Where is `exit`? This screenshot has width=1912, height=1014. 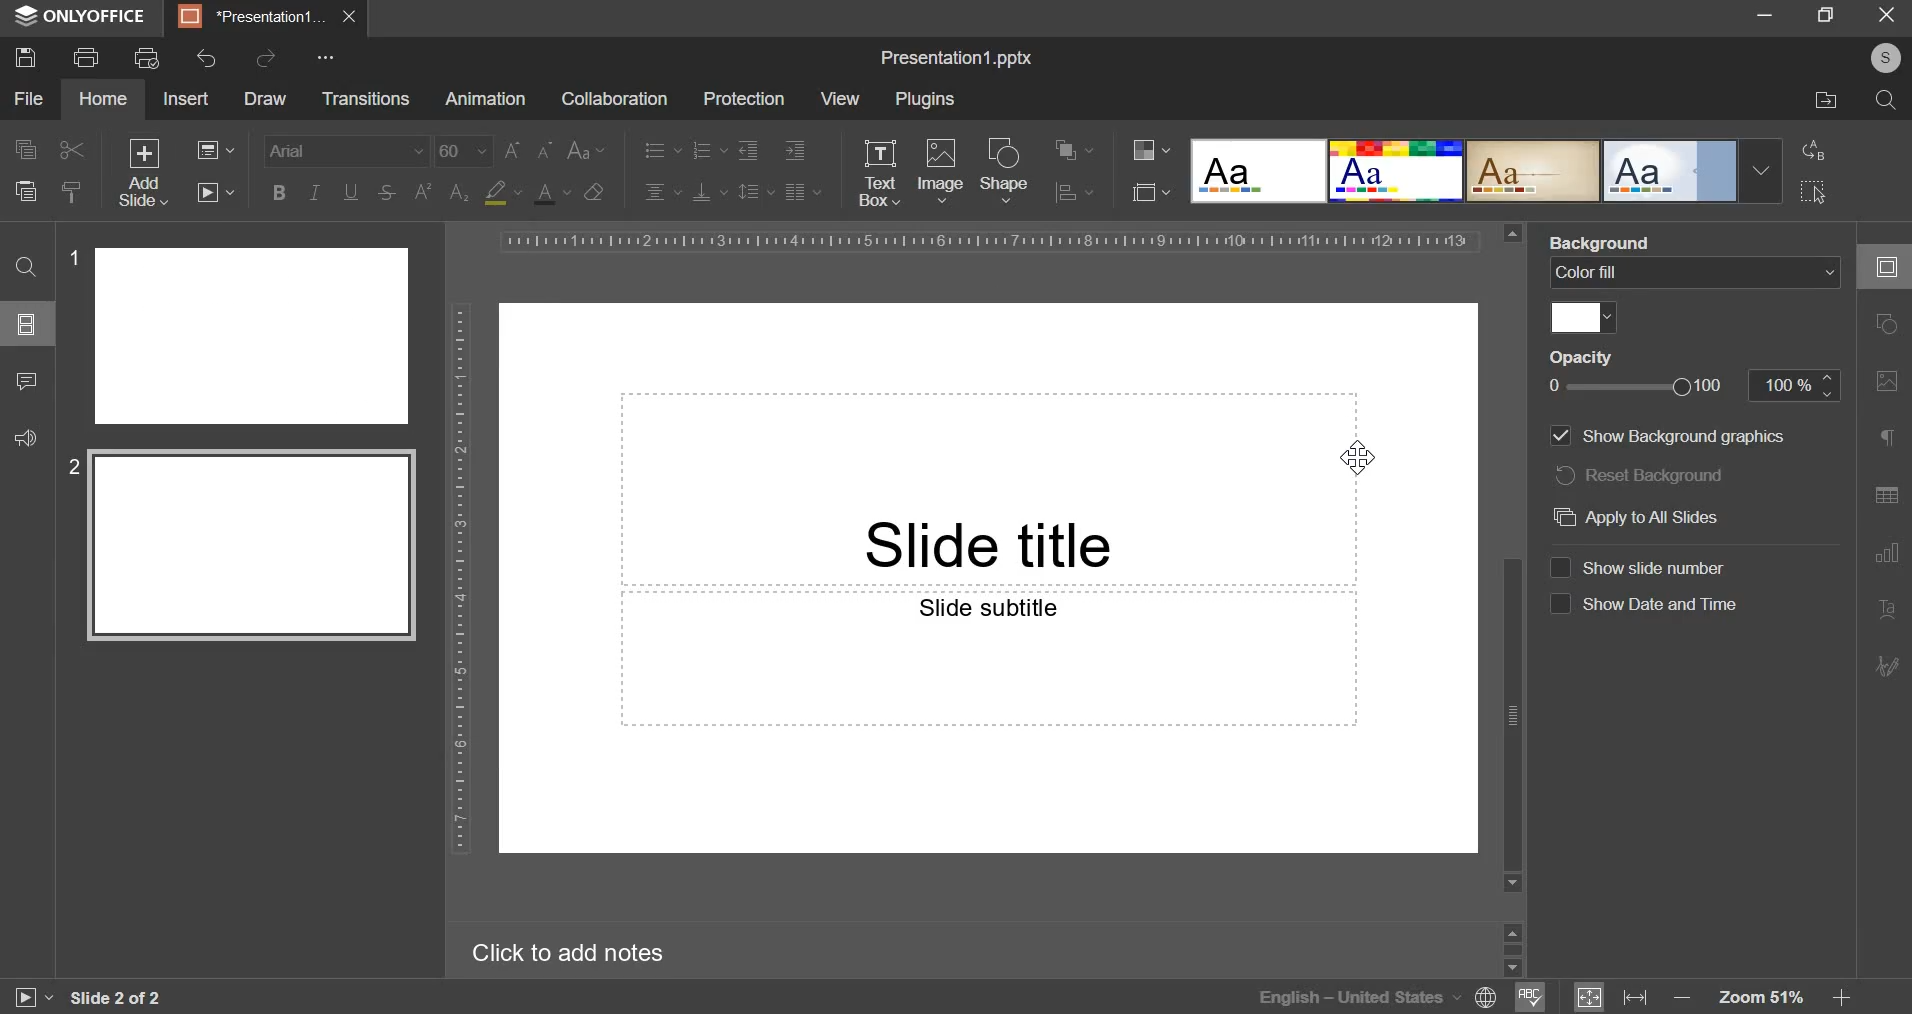
exit is located at coordinates (1888, 13).